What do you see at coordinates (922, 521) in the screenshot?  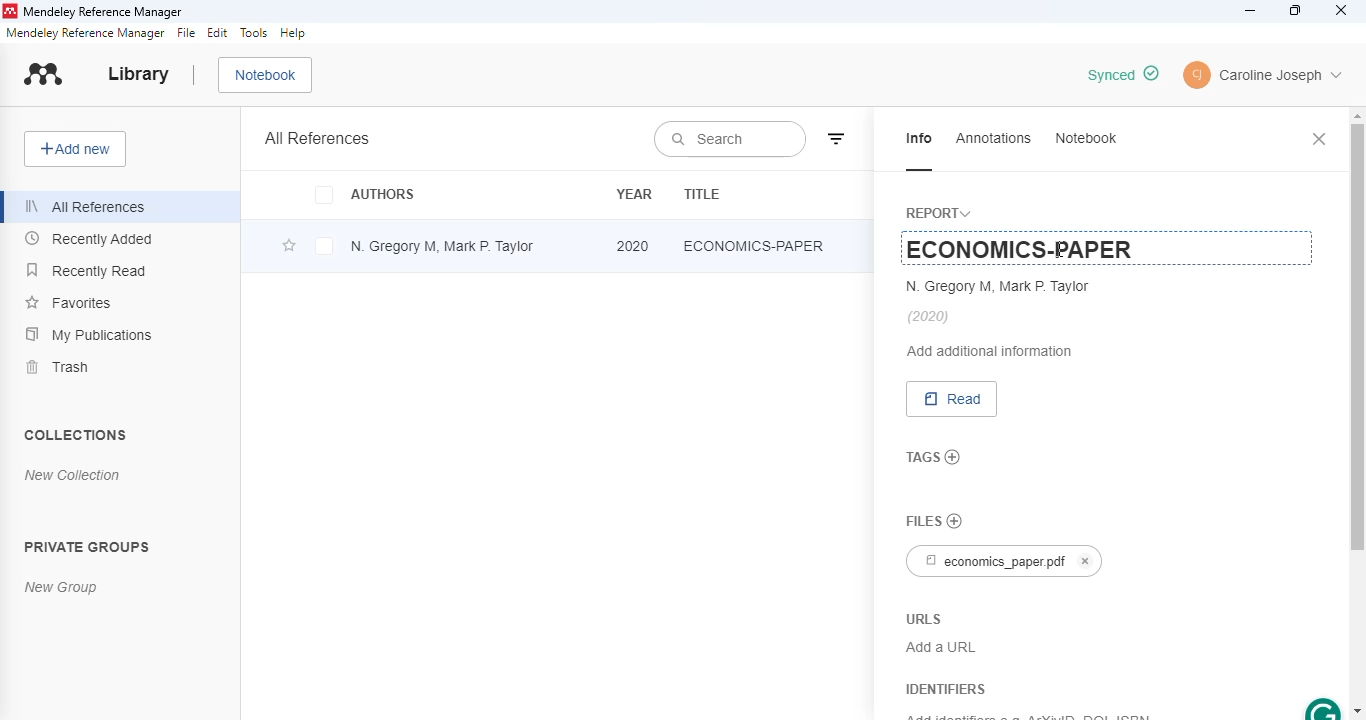 I see `files` at bounding box center [922, 521].